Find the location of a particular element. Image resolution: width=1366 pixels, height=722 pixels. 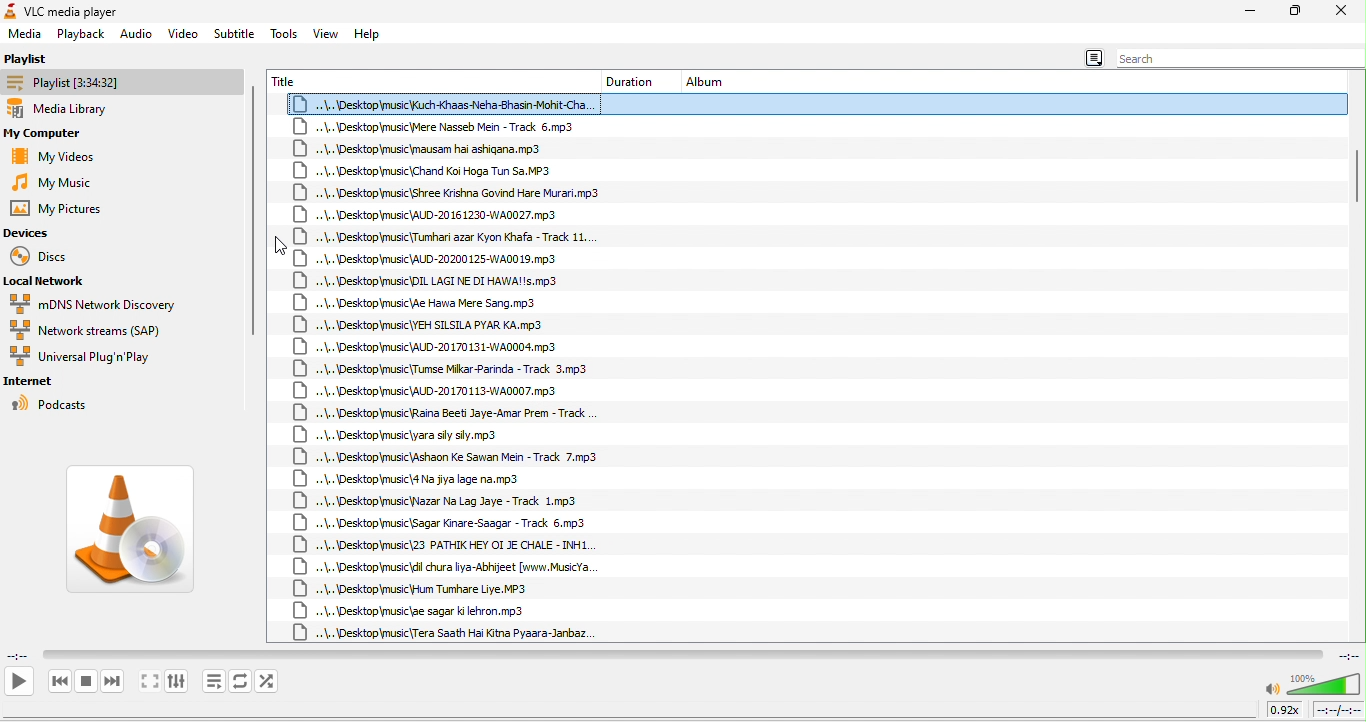

menu is located at coordinates (1092, 59).